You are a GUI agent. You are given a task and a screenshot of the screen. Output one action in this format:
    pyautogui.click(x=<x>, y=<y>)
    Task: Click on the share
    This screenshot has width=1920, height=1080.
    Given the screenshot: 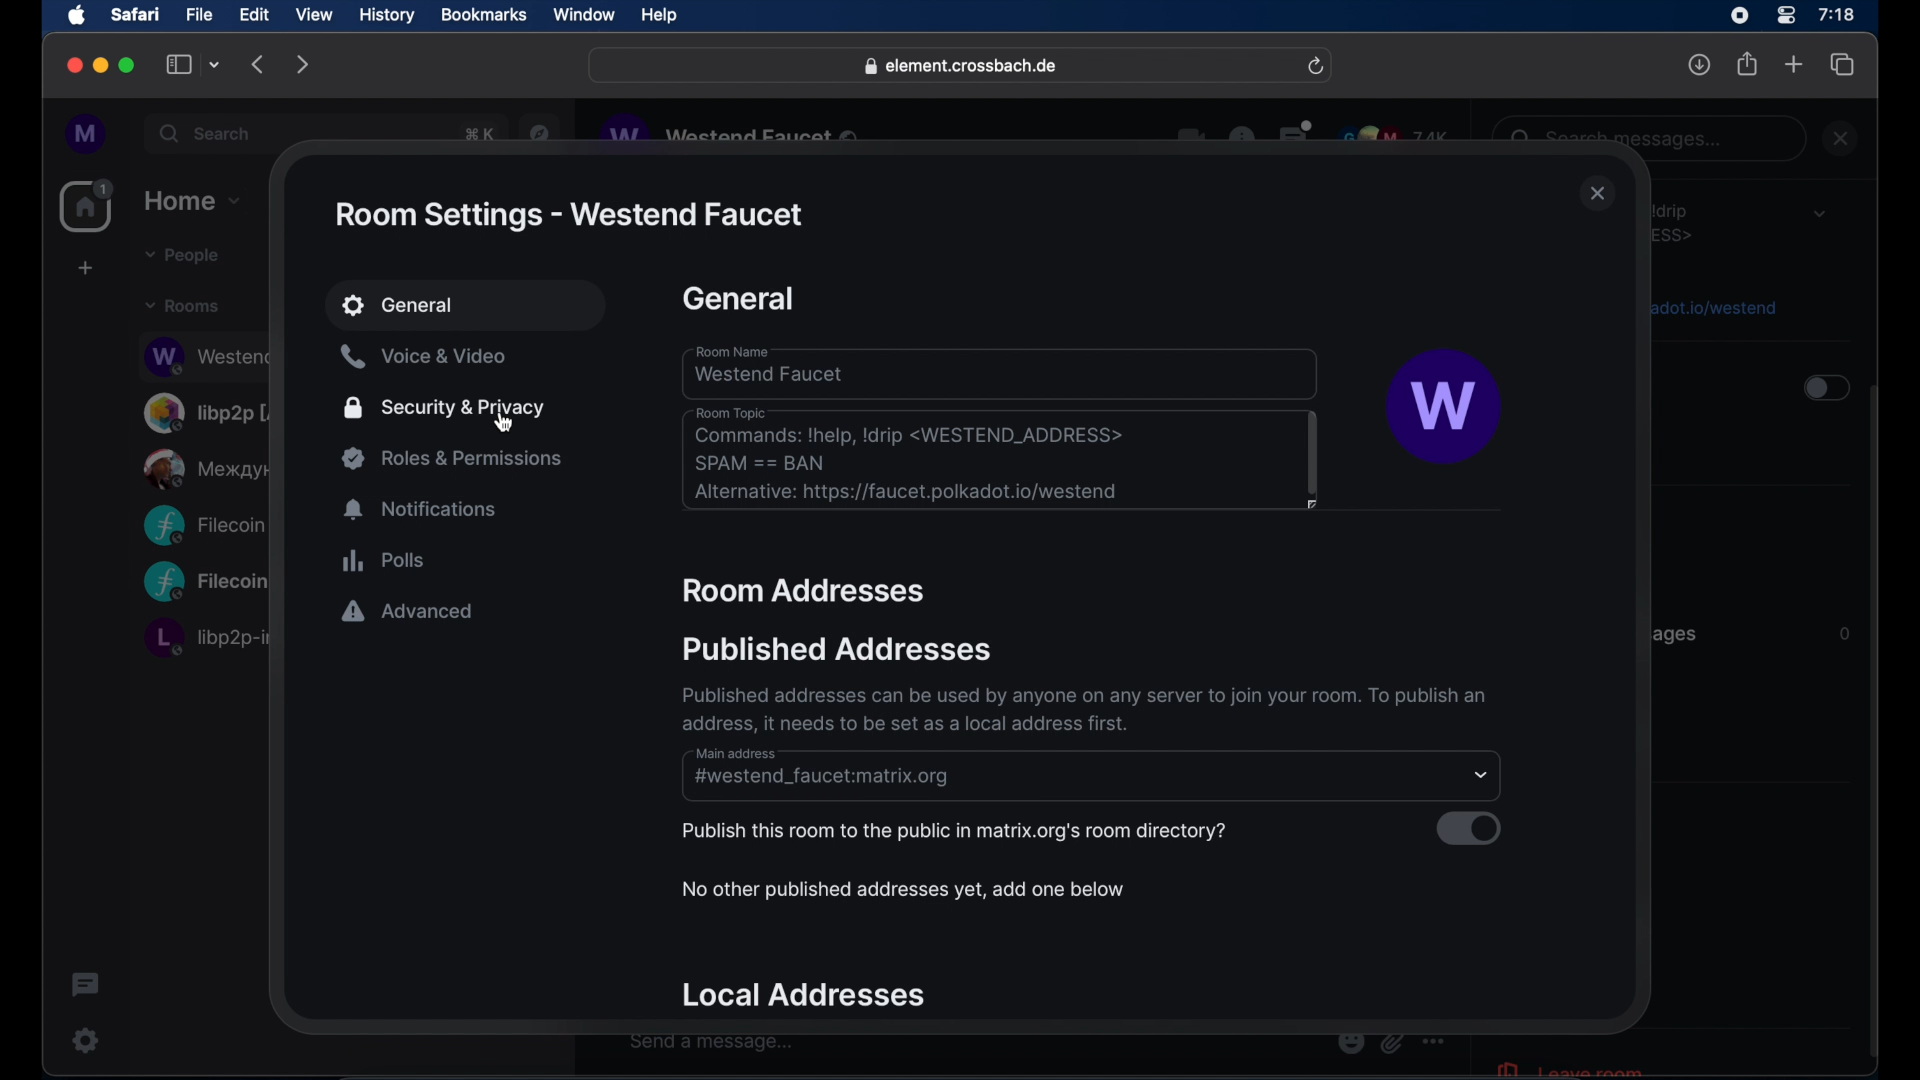 What is the action you would take?
    pyautogui.click(x=1748, y=64)
    